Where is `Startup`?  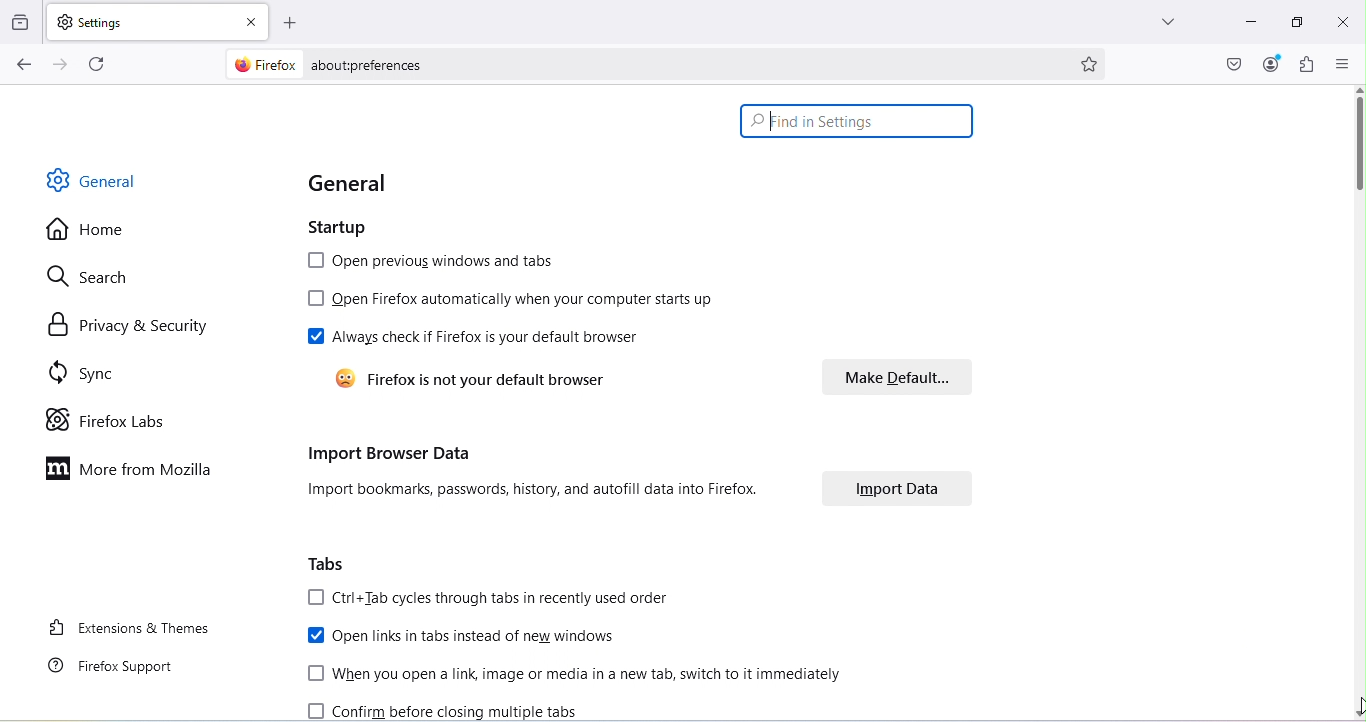 Startup is located at coordinates (341, 227).